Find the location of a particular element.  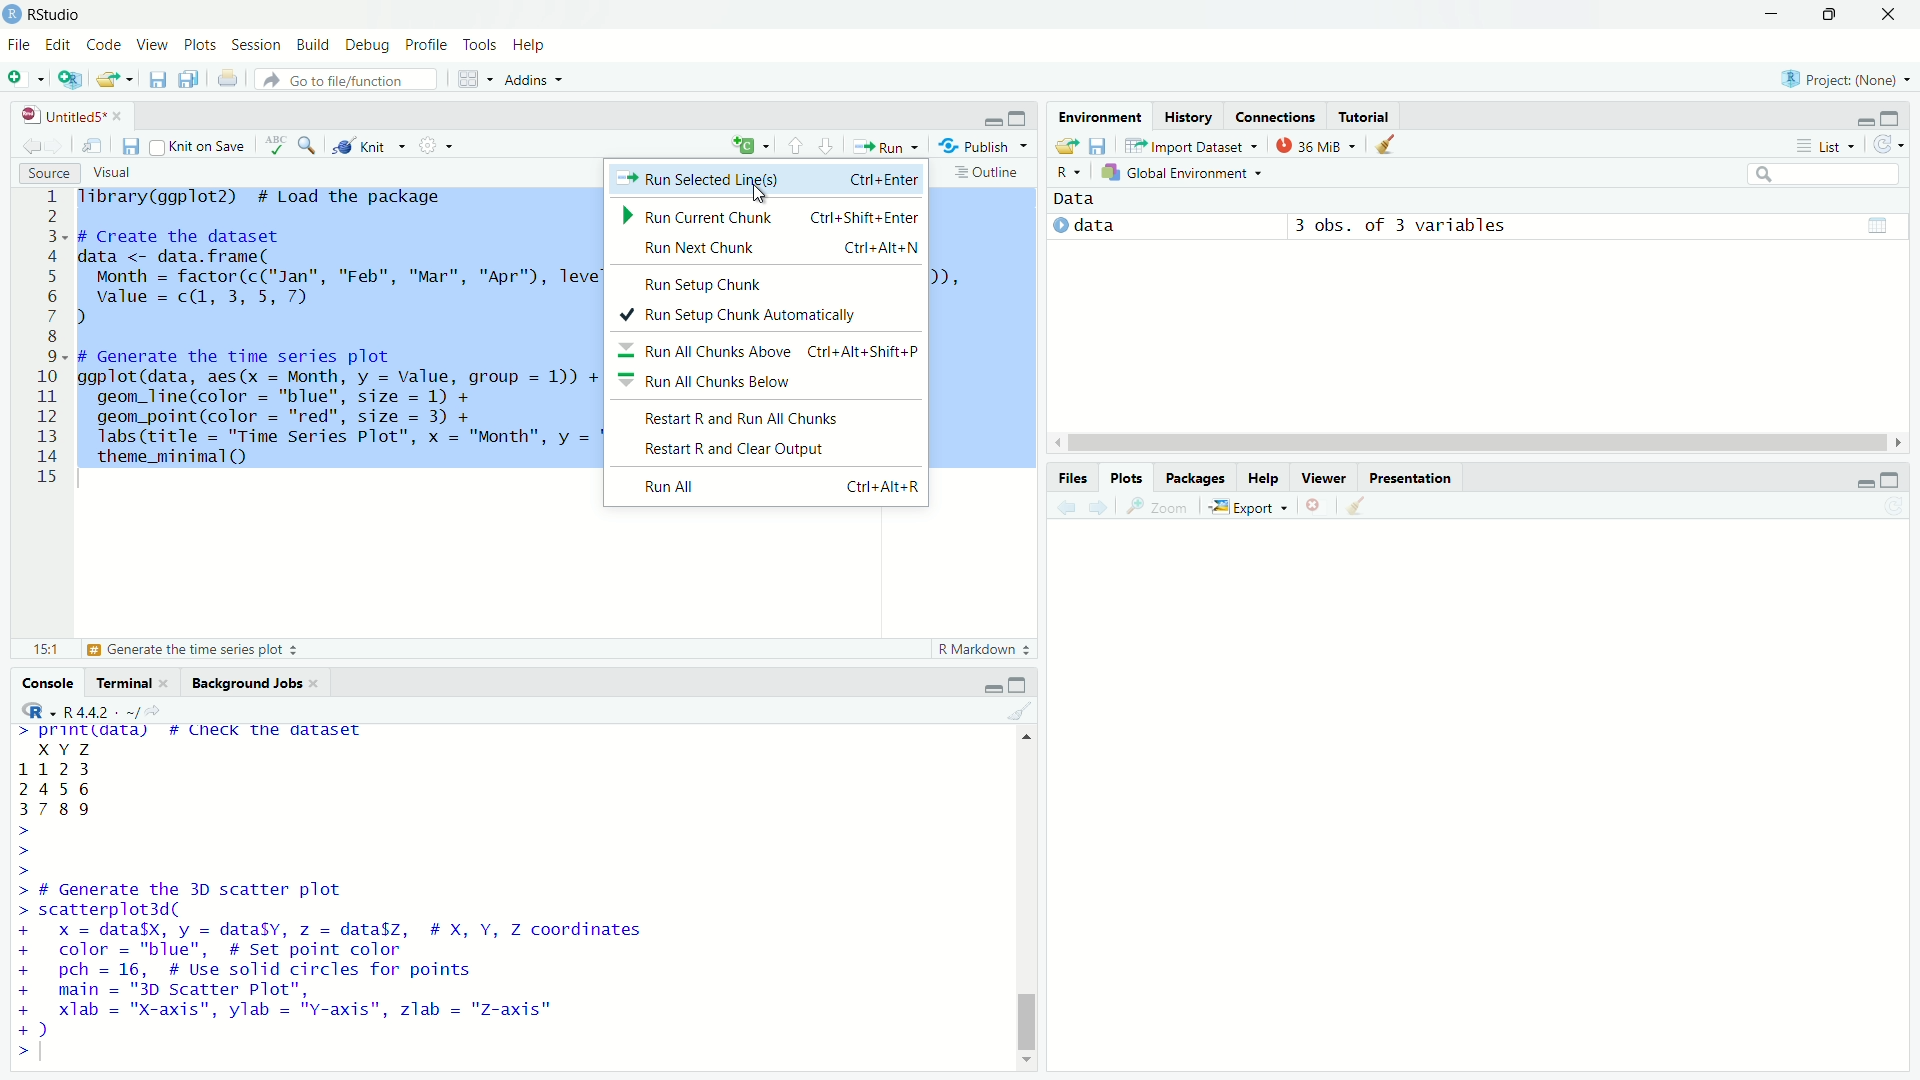

viewer is located at coordinates (1324, 474).